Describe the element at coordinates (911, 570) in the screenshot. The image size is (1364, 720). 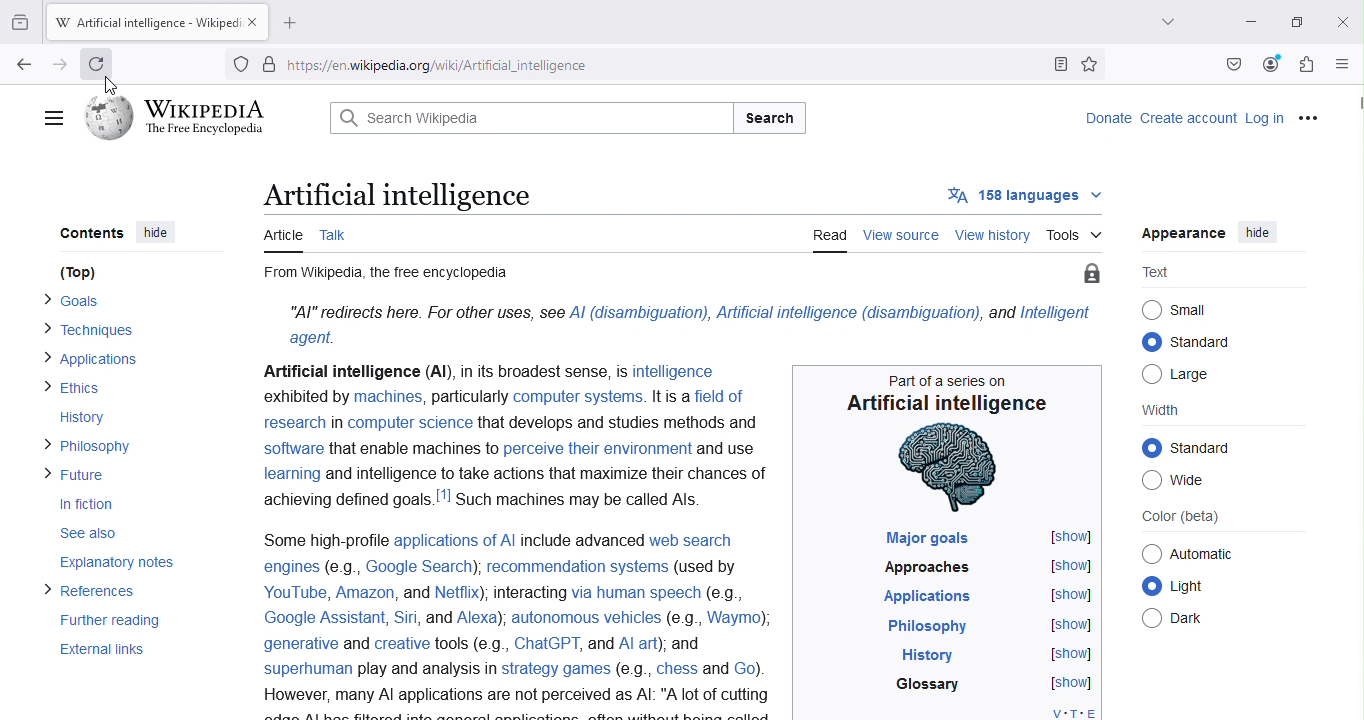
I see `Approaches` at that location.